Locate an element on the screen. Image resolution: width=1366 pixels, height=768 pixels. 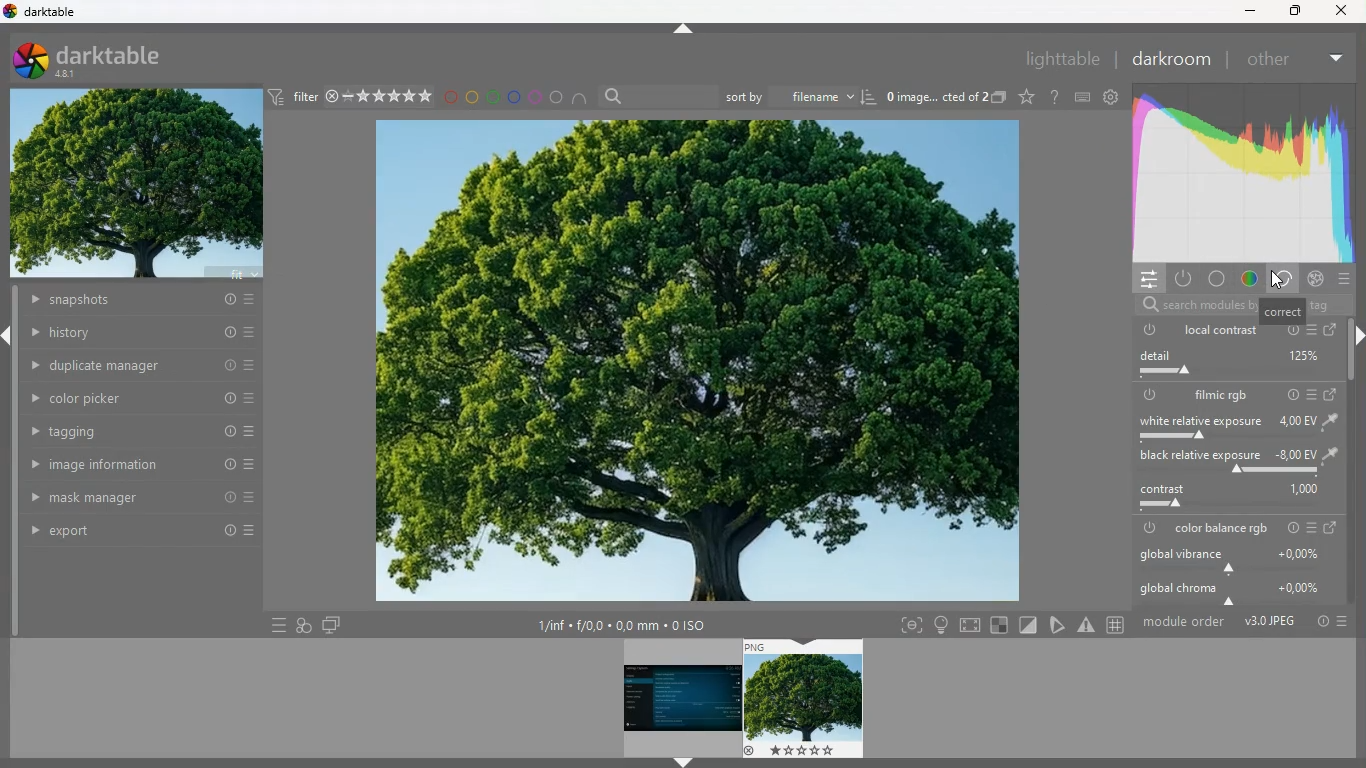
warning is located at coordinates (1087, 625).